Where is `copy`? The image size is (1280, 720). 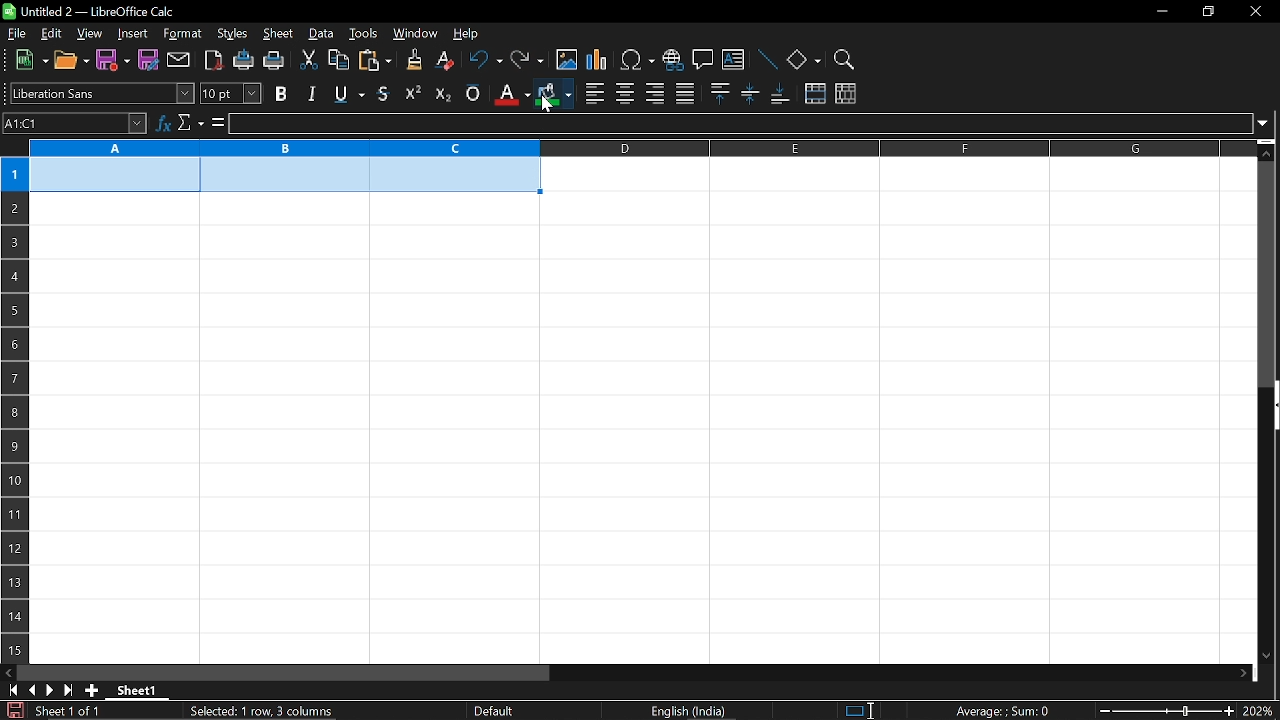 copy is located at coordinates (339, 60).